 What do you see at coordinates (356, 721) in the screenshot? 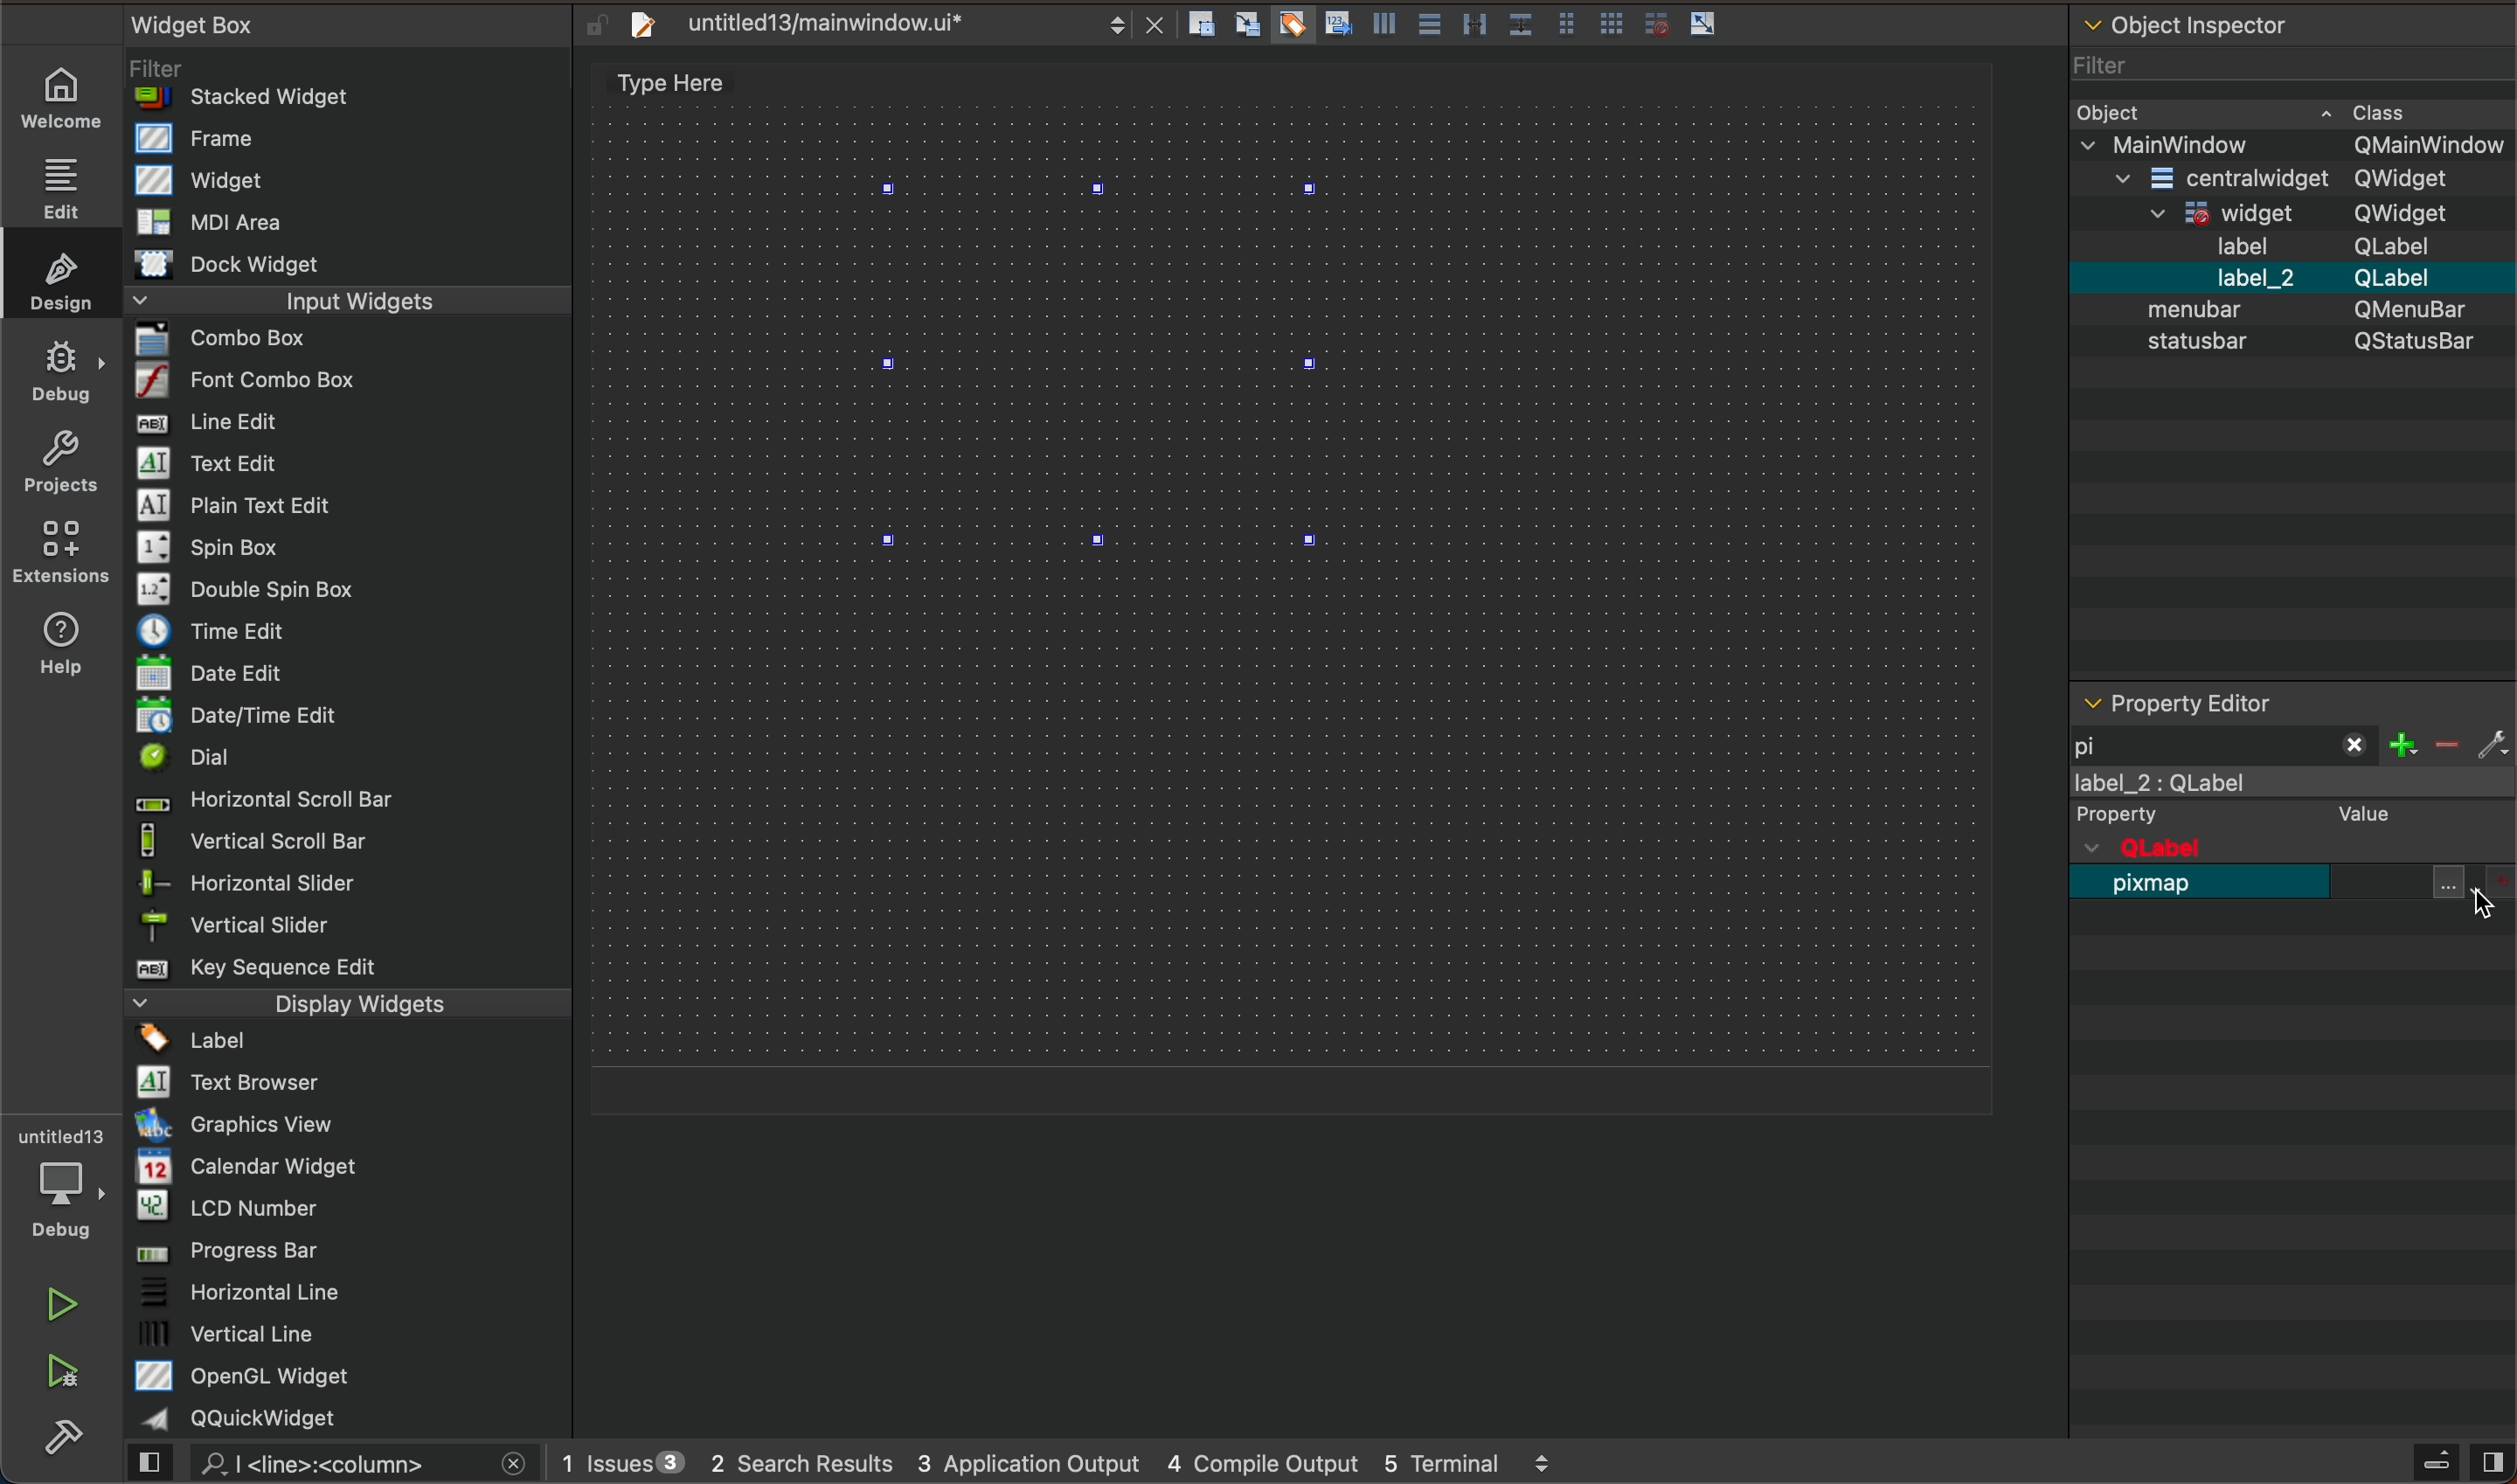
I see `widget box` at bounding box center [356, 721].